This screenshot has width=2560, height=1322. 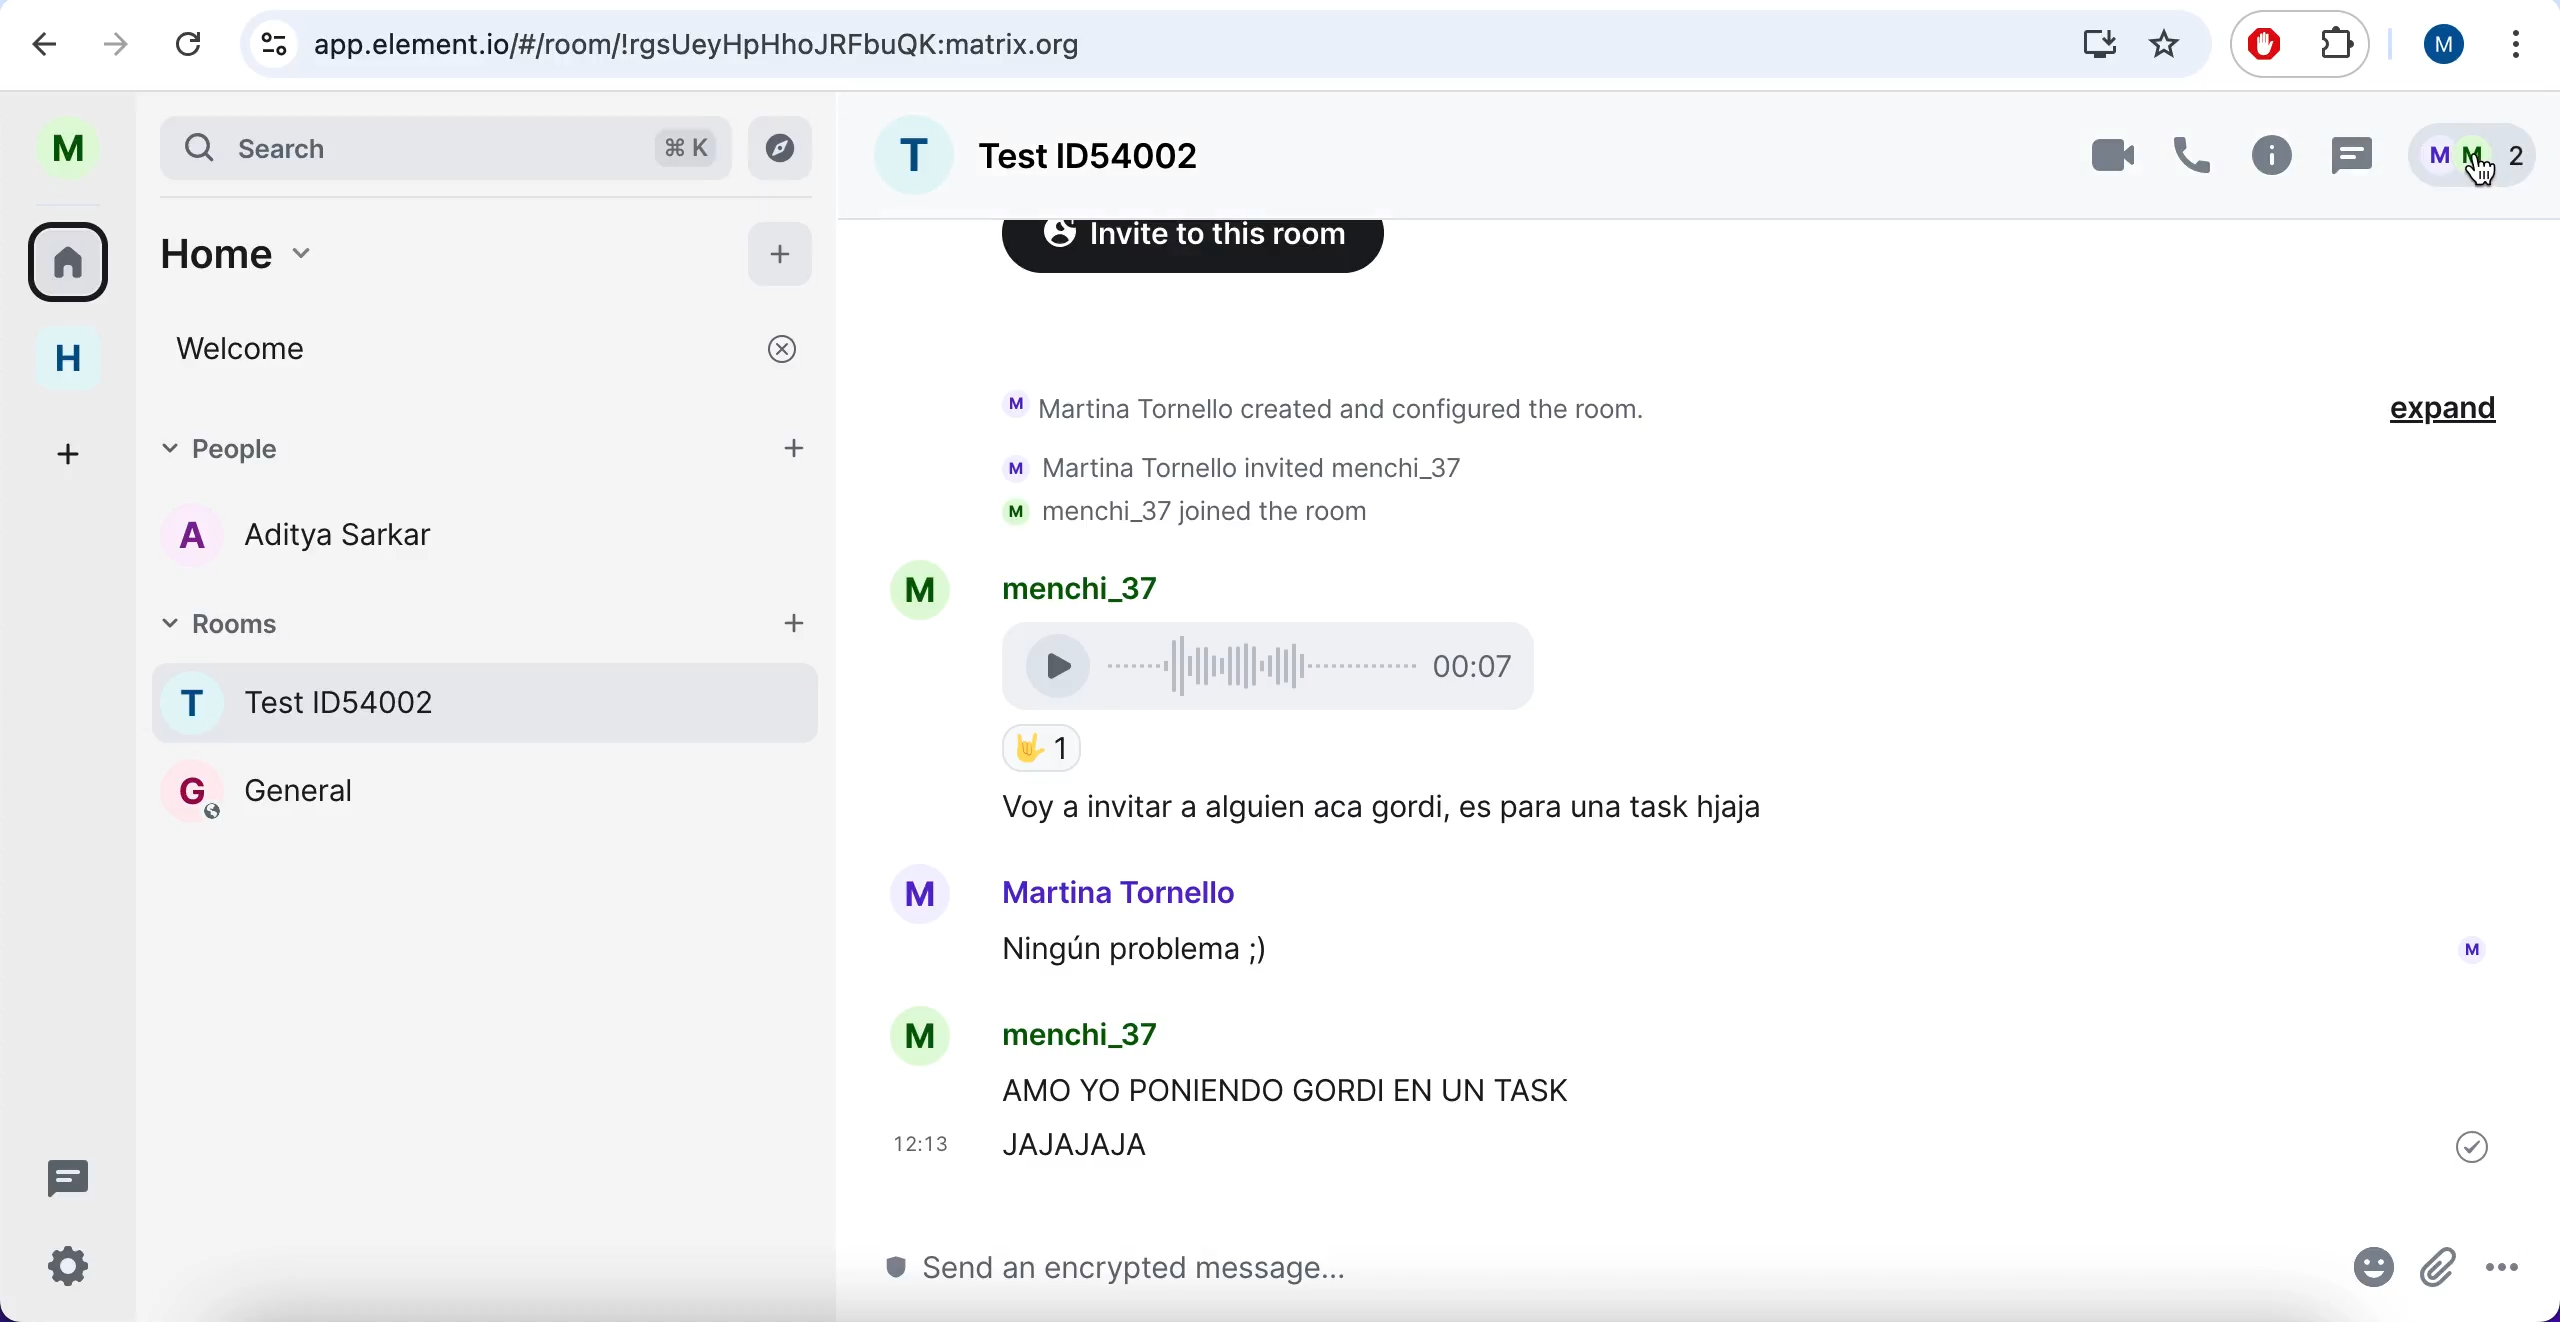 What do you see at coordinates (1272, 668) in the screenshot?
I see `Voice Recording` at bounding box center [1272, 668].